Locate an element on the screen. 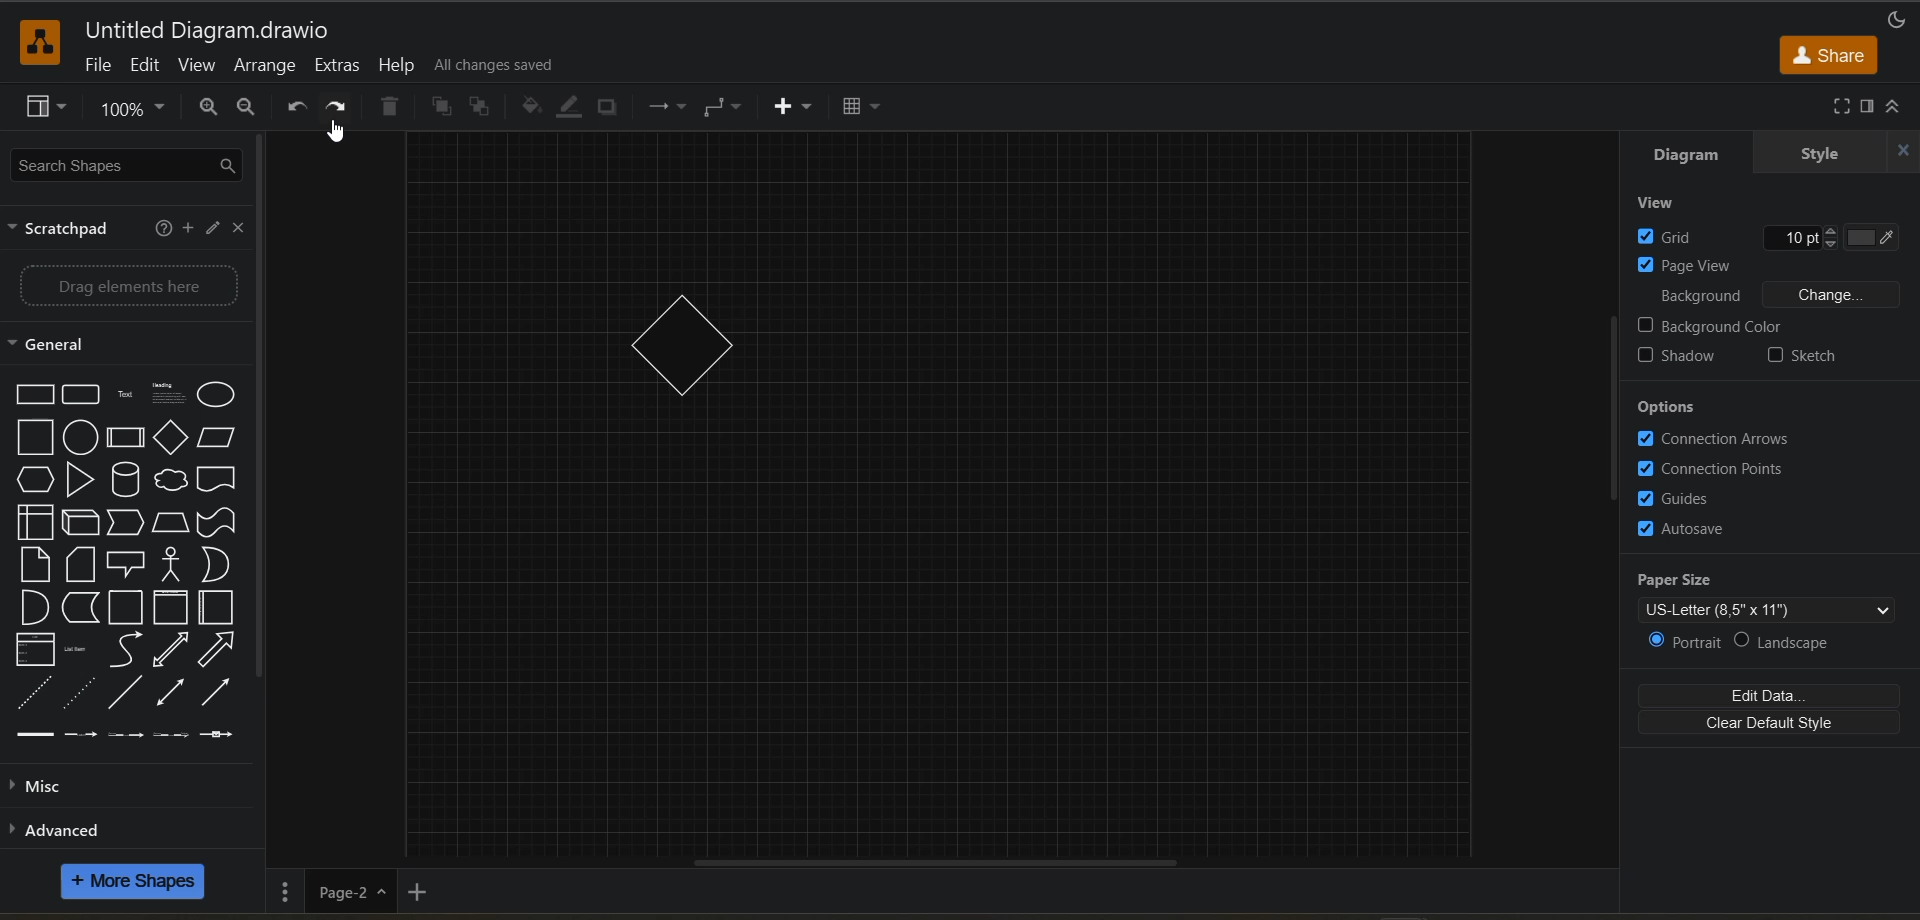 Image resolution: width=1920 pixels, height=920 pixels. ellipse is located at coordinates (219, 396).